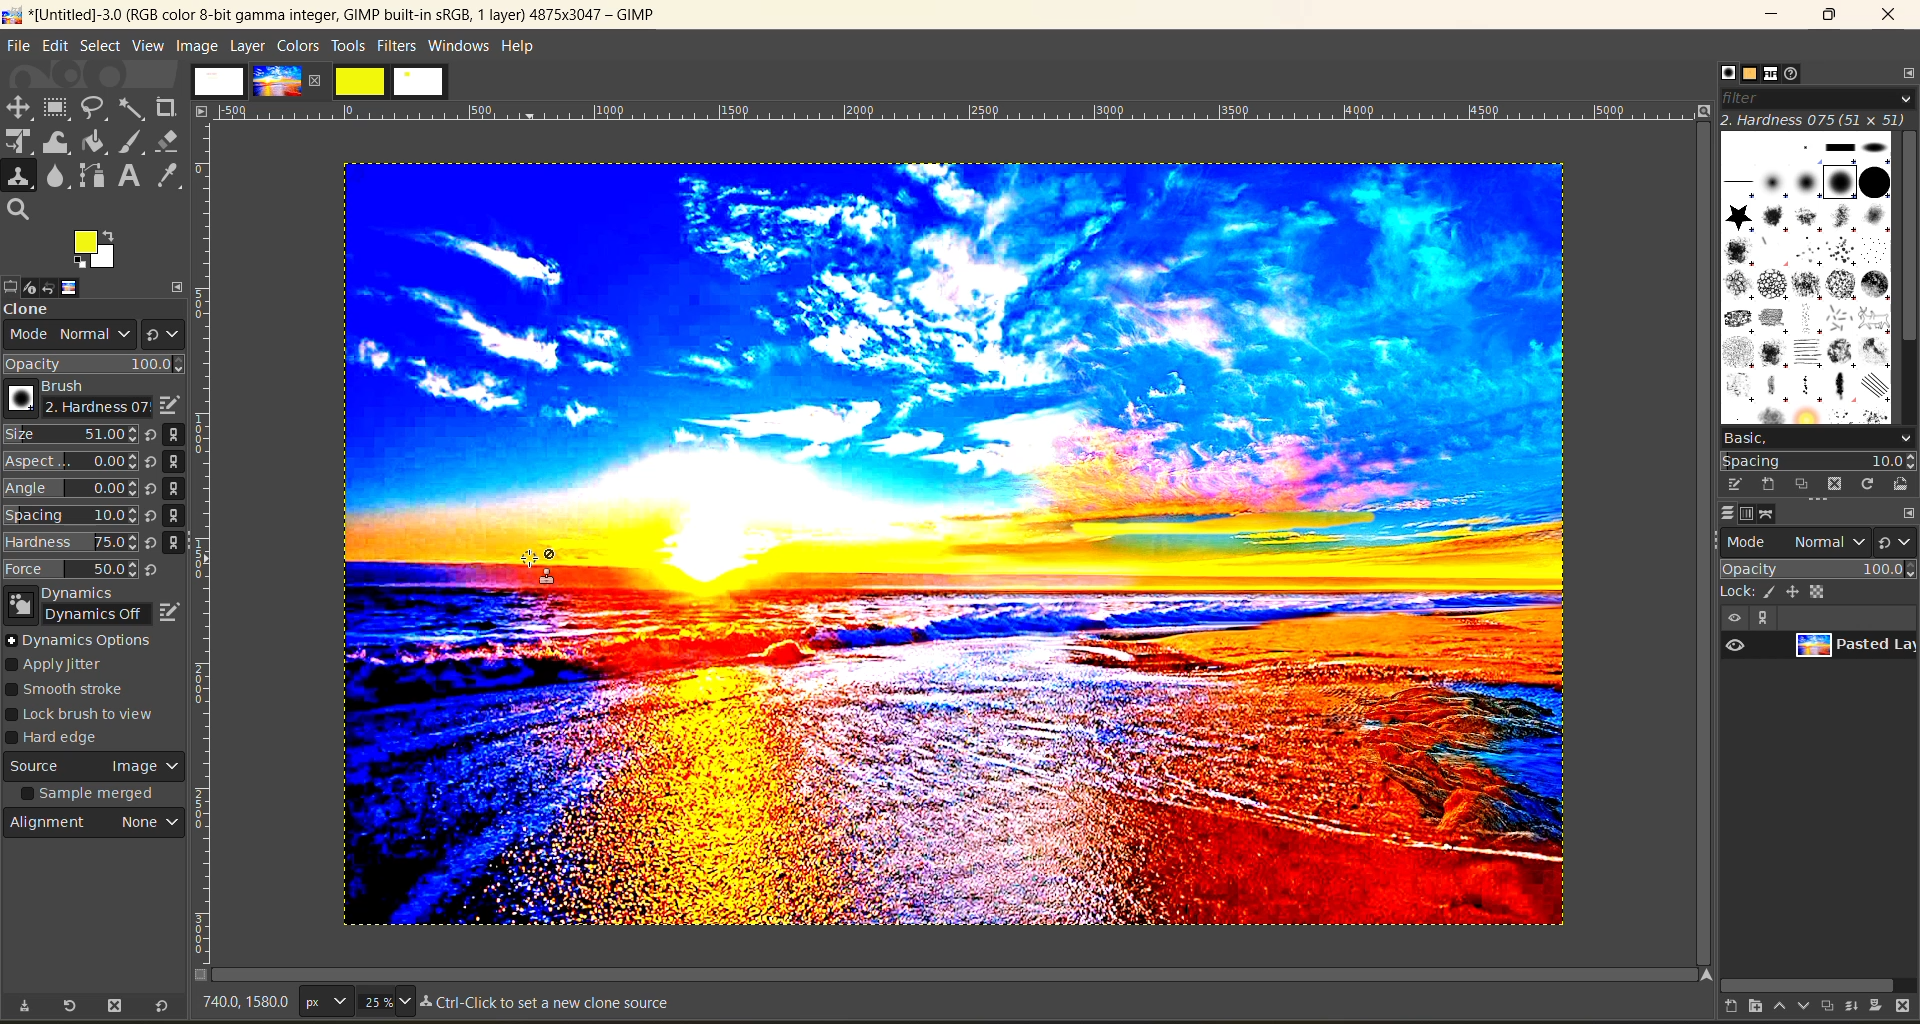 The height and width of the screenshot is (1024, 1920). What do you see at coordinates (148, 46) in the screenshot?
I see `view` at bounding box center [148, 46].